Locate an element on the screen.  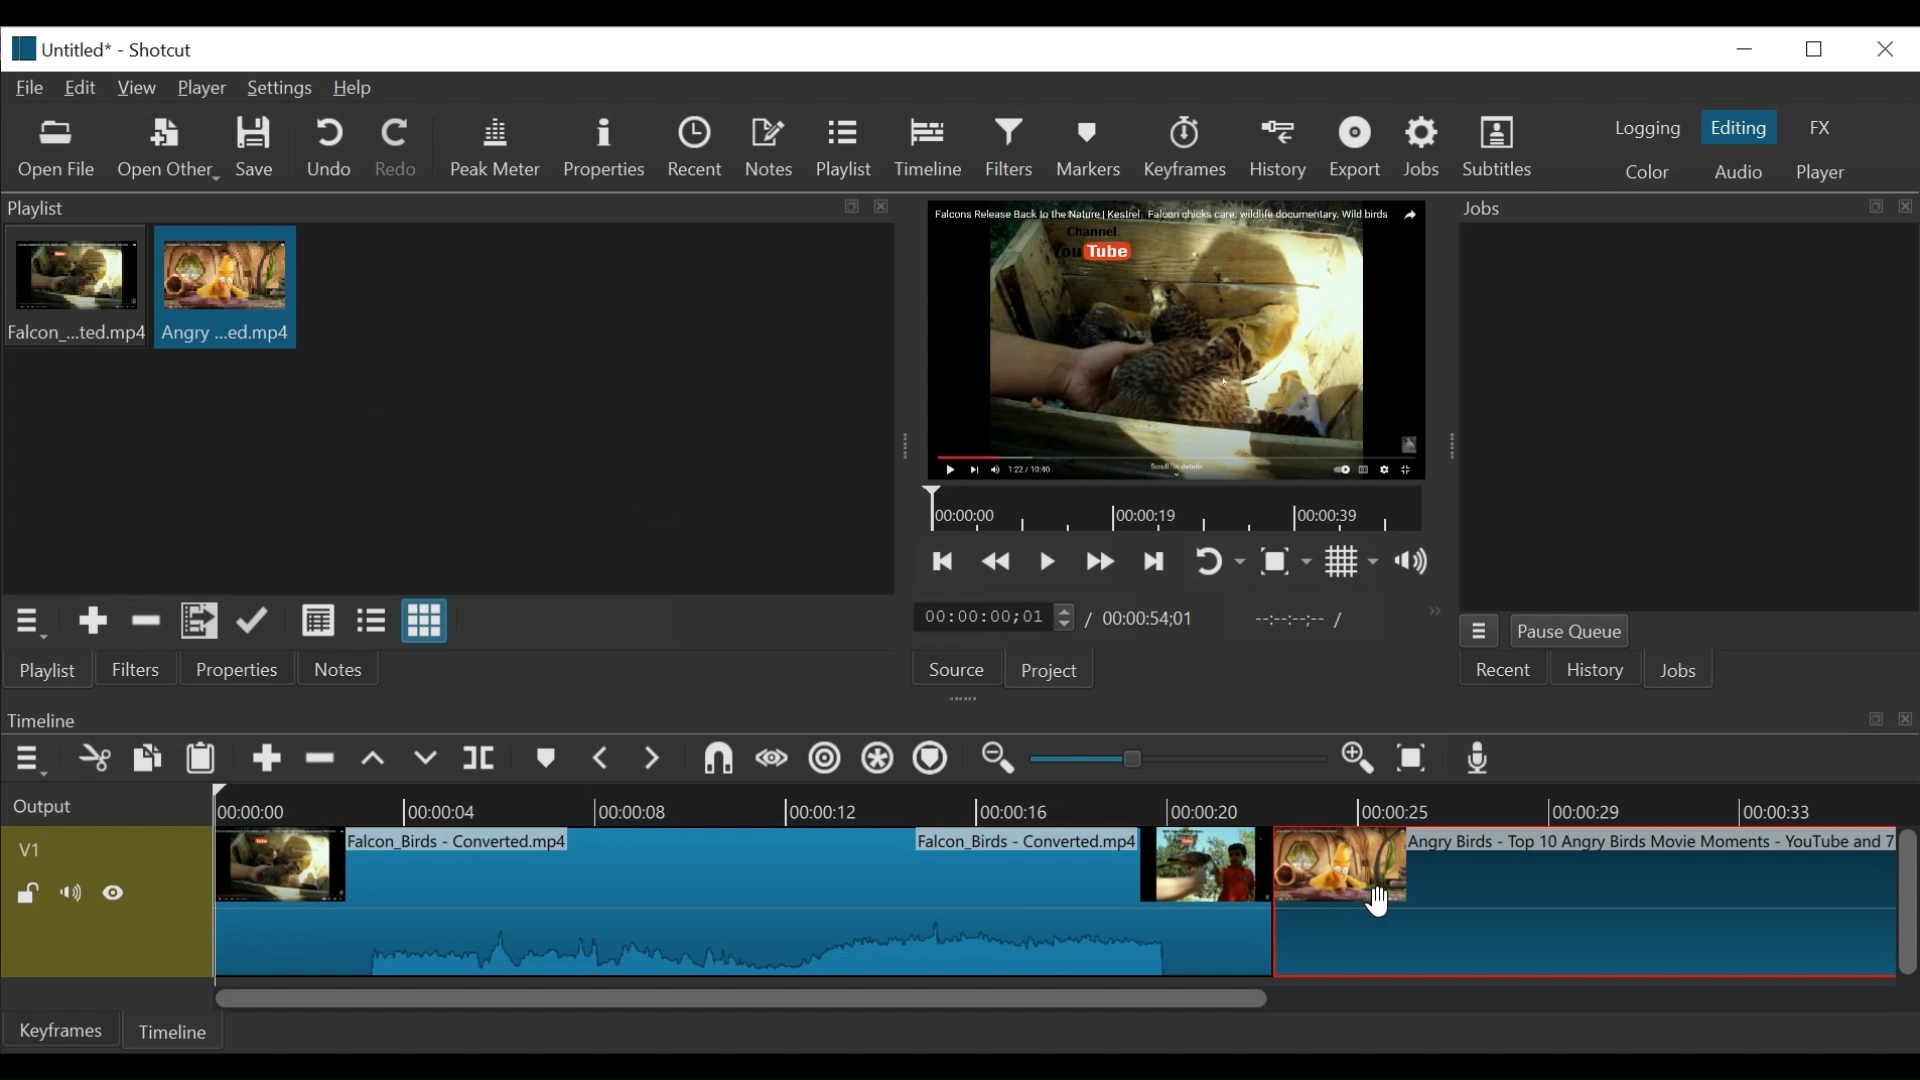
media viewer is located at coordinates (1174, 339).